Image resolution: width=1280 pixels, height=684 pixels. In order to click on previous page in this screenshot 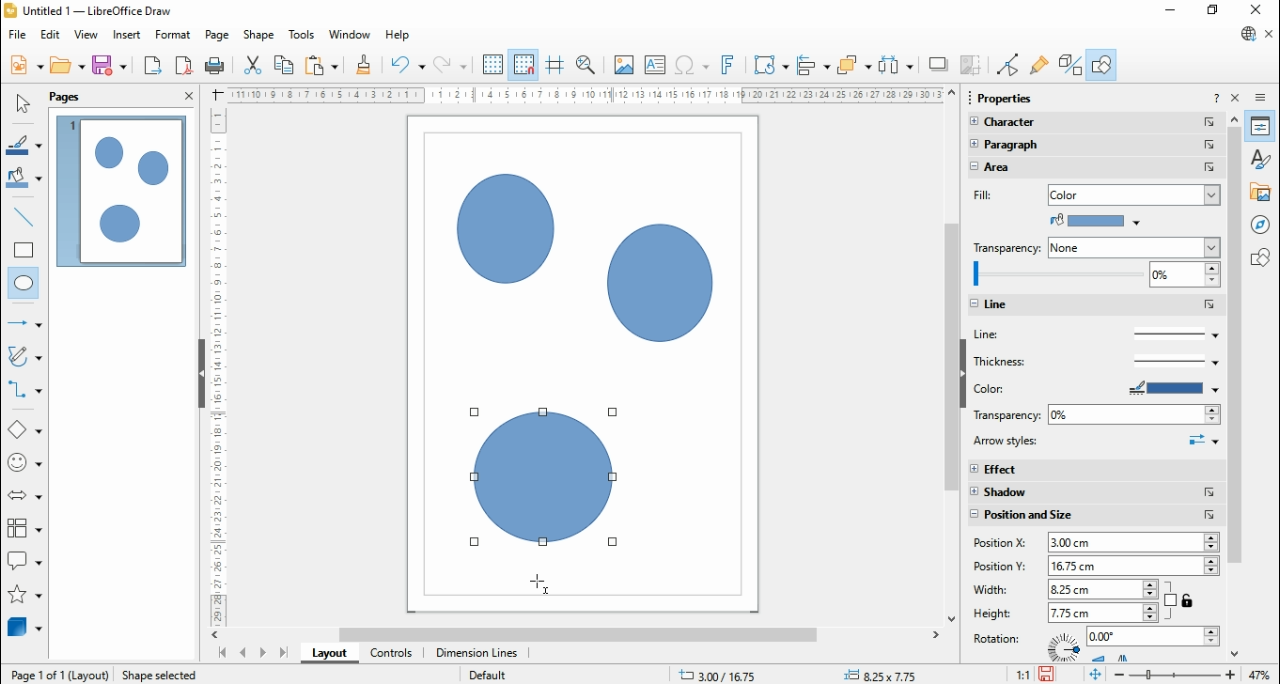, I will do `click(244, 653)`.